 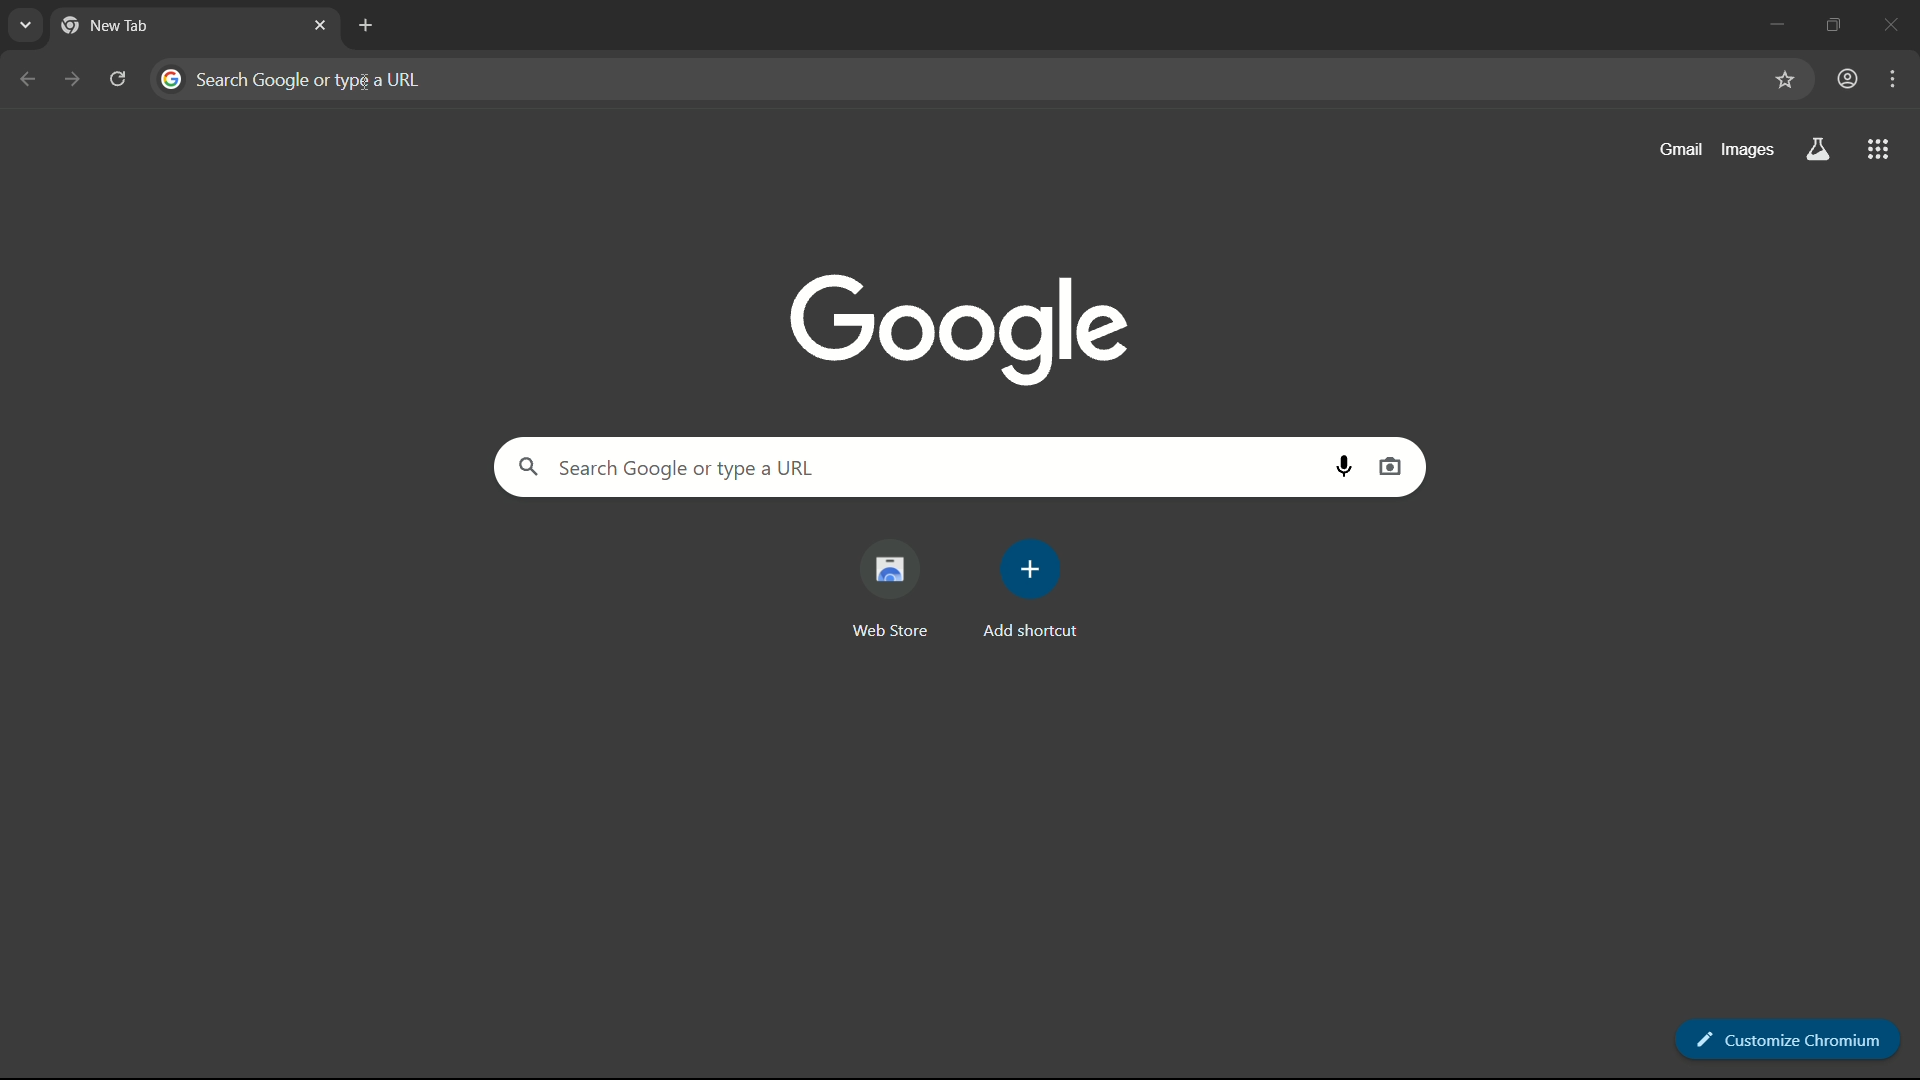 I want to click on search by voice, so click(x=1347, y=467).